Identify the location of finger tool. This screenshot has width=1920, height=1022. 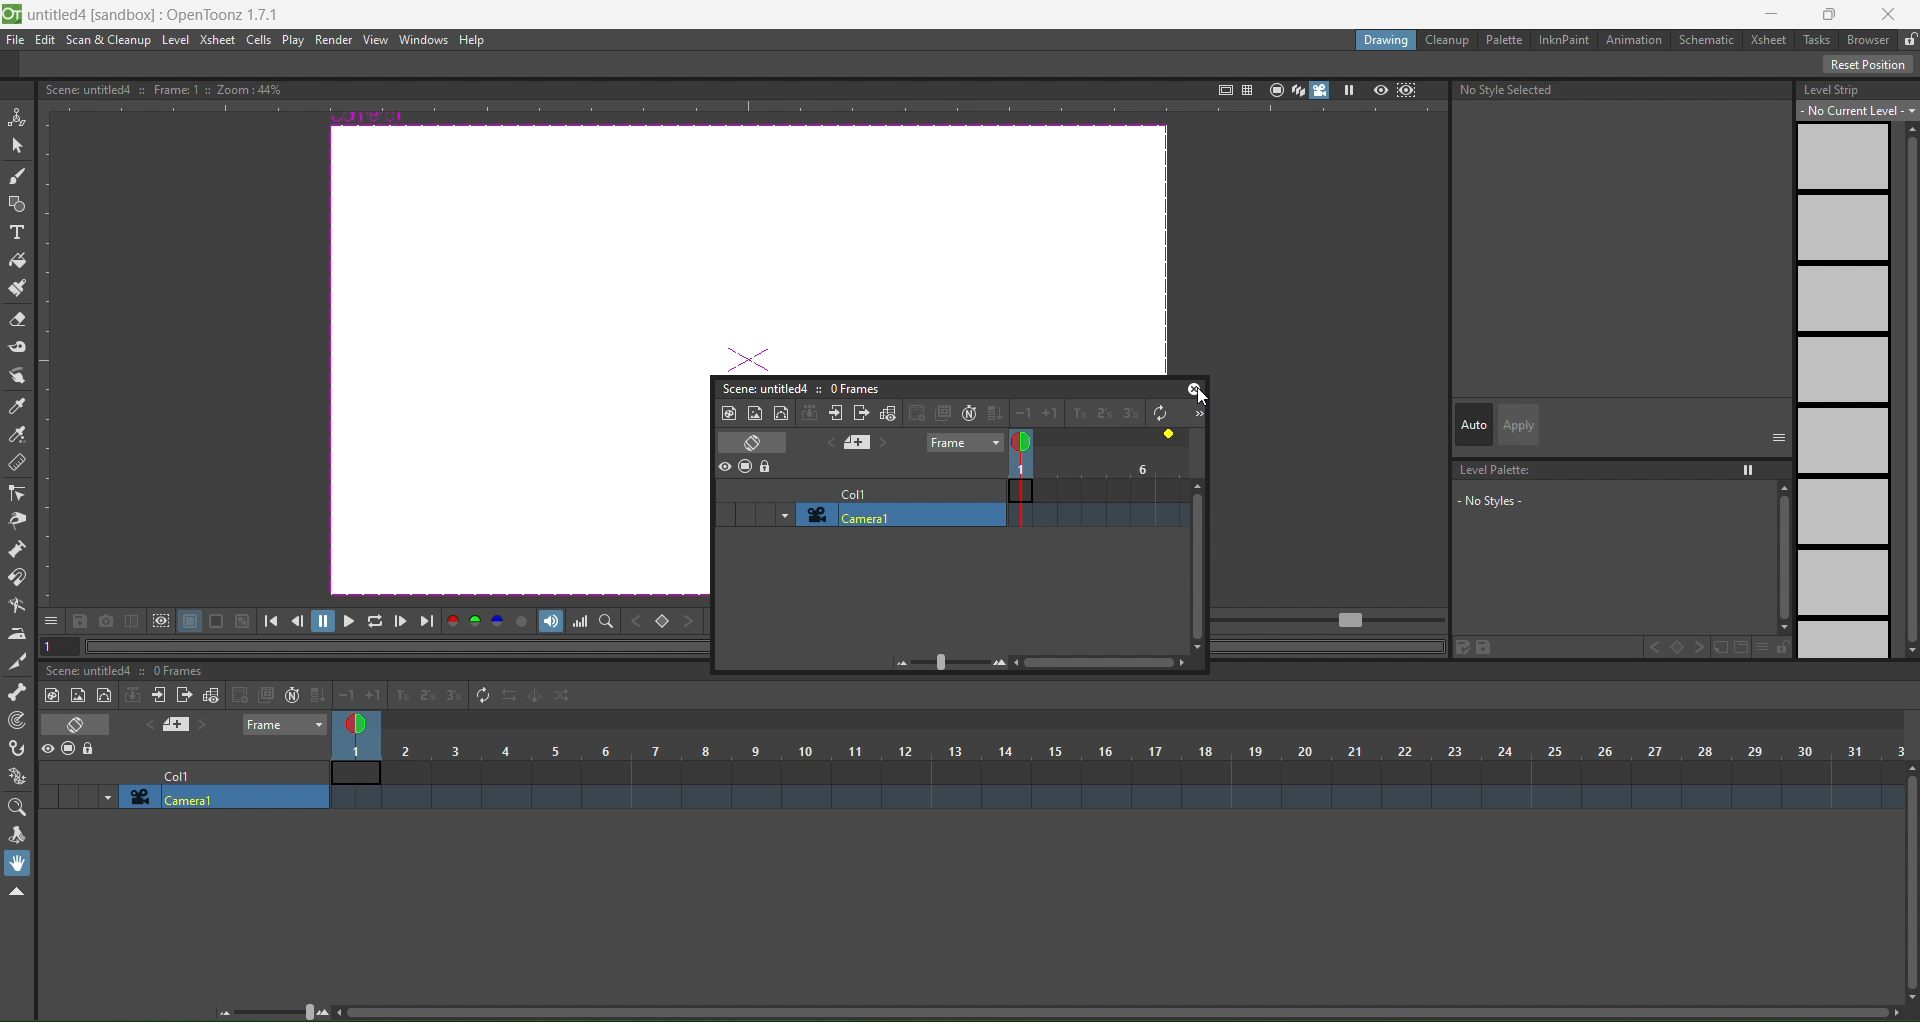
(18, 378).